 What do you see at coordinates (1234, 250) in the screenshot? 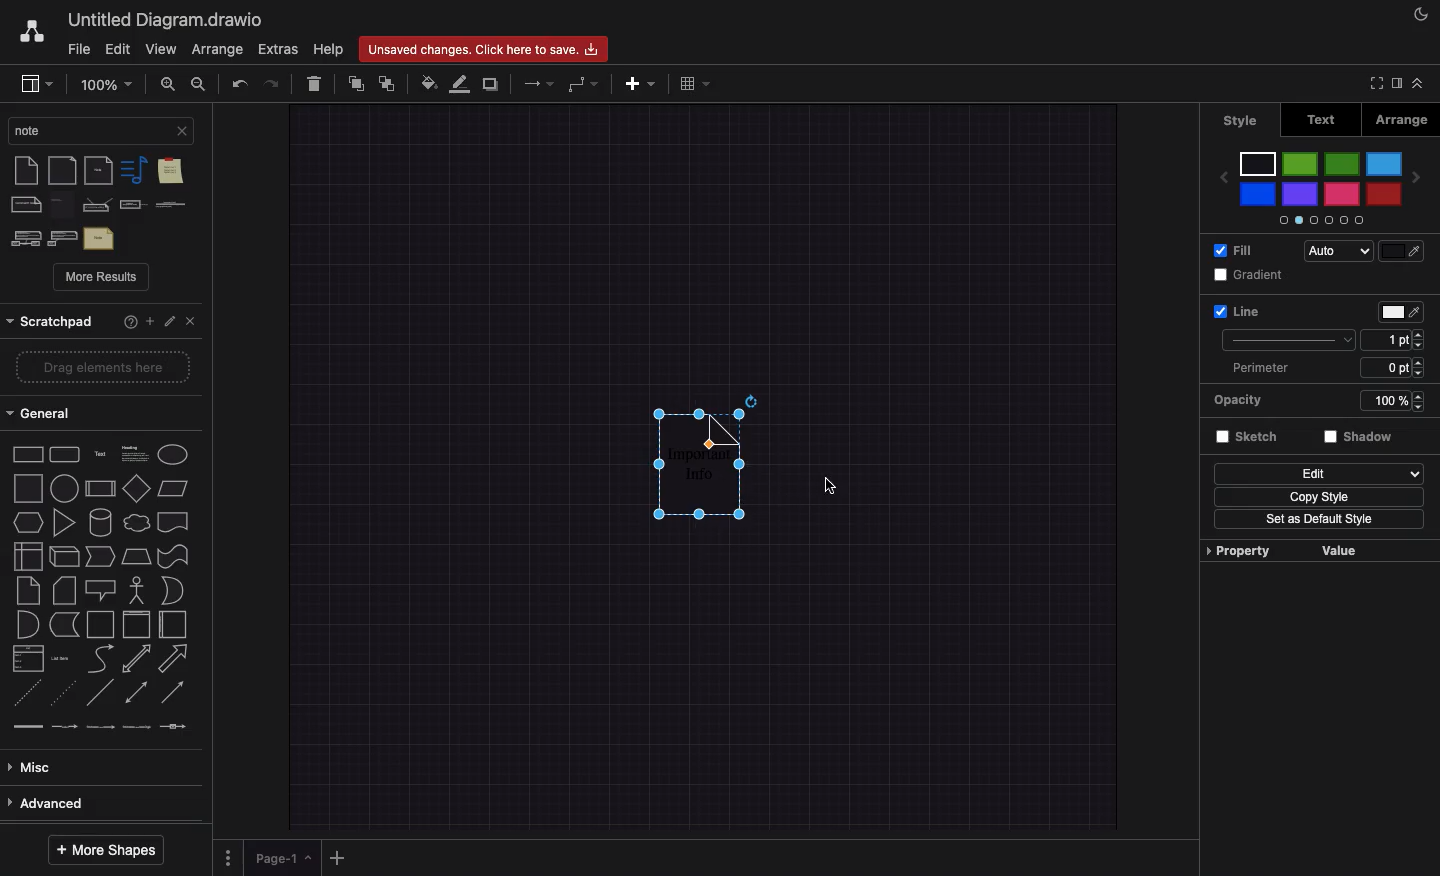
I see `Fill` at bounding box center [1234, 250].